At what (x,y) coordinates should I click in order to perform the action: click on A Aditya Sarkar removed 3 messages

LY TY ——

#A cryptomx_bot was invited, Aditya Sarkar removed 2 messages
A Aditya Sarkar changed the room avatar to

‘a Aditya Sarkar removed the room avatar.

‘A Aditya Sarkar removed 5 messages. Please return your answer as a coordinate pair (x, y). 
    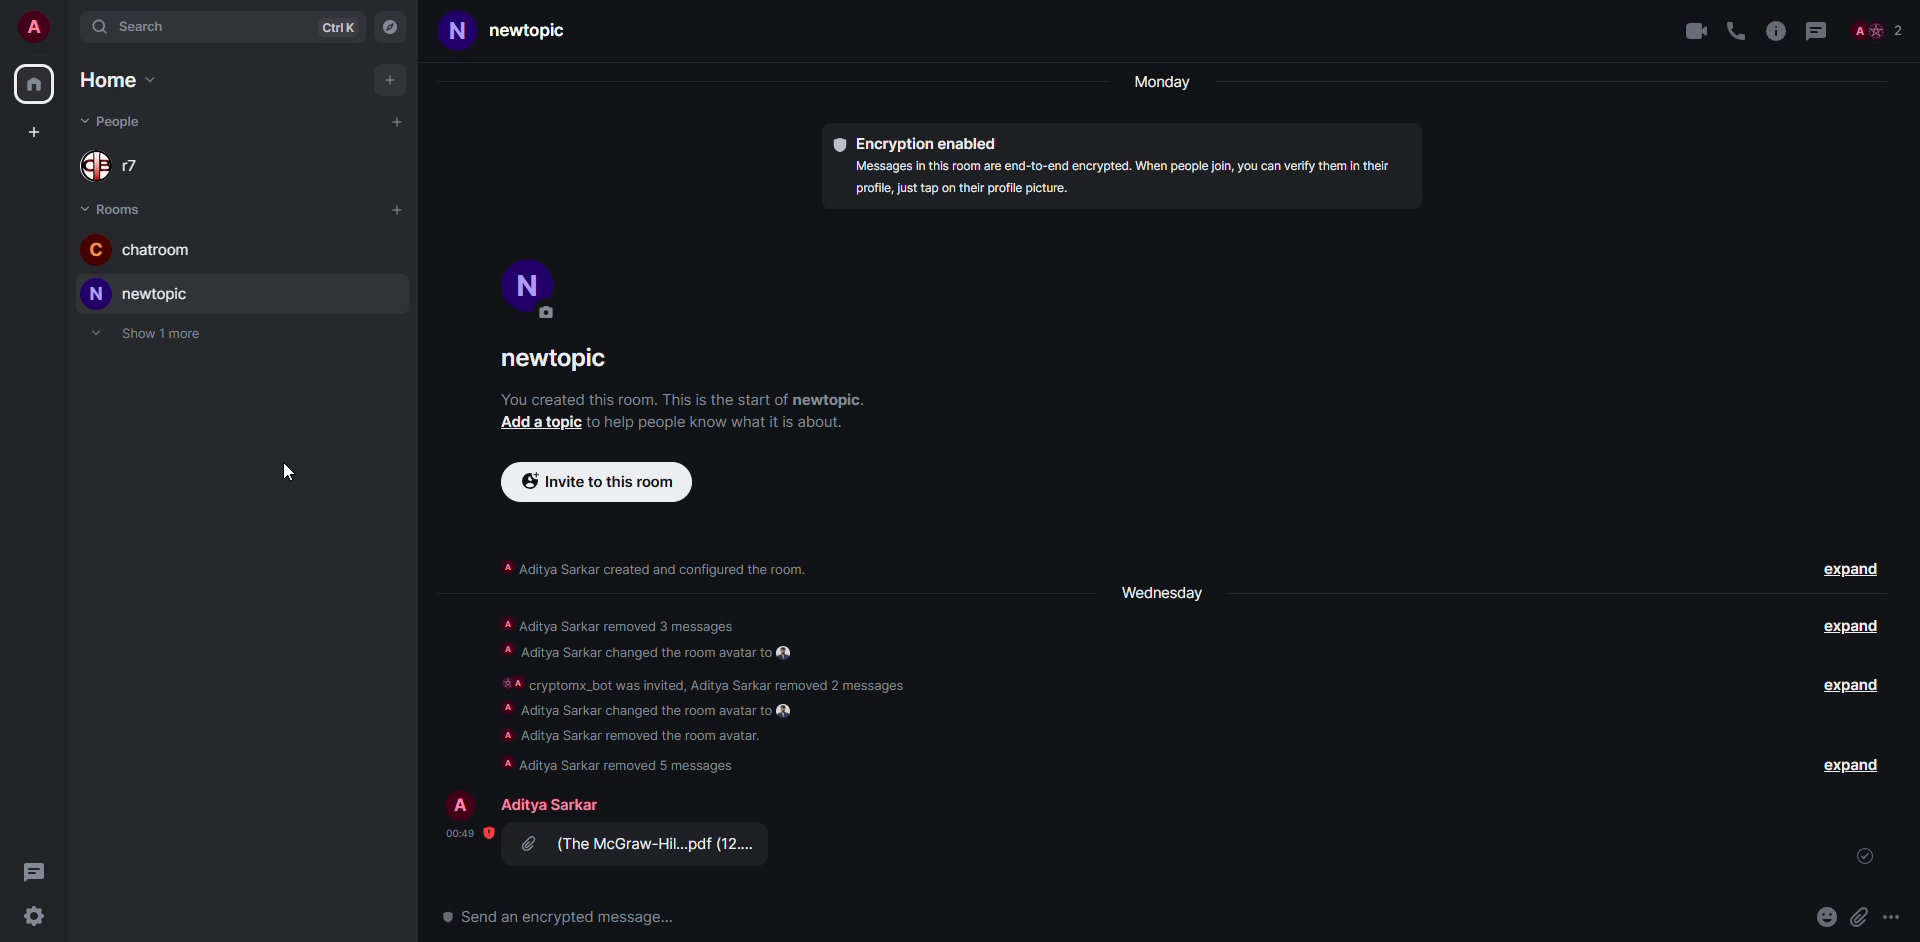
    Looking at the image, I should click on (705, 690).